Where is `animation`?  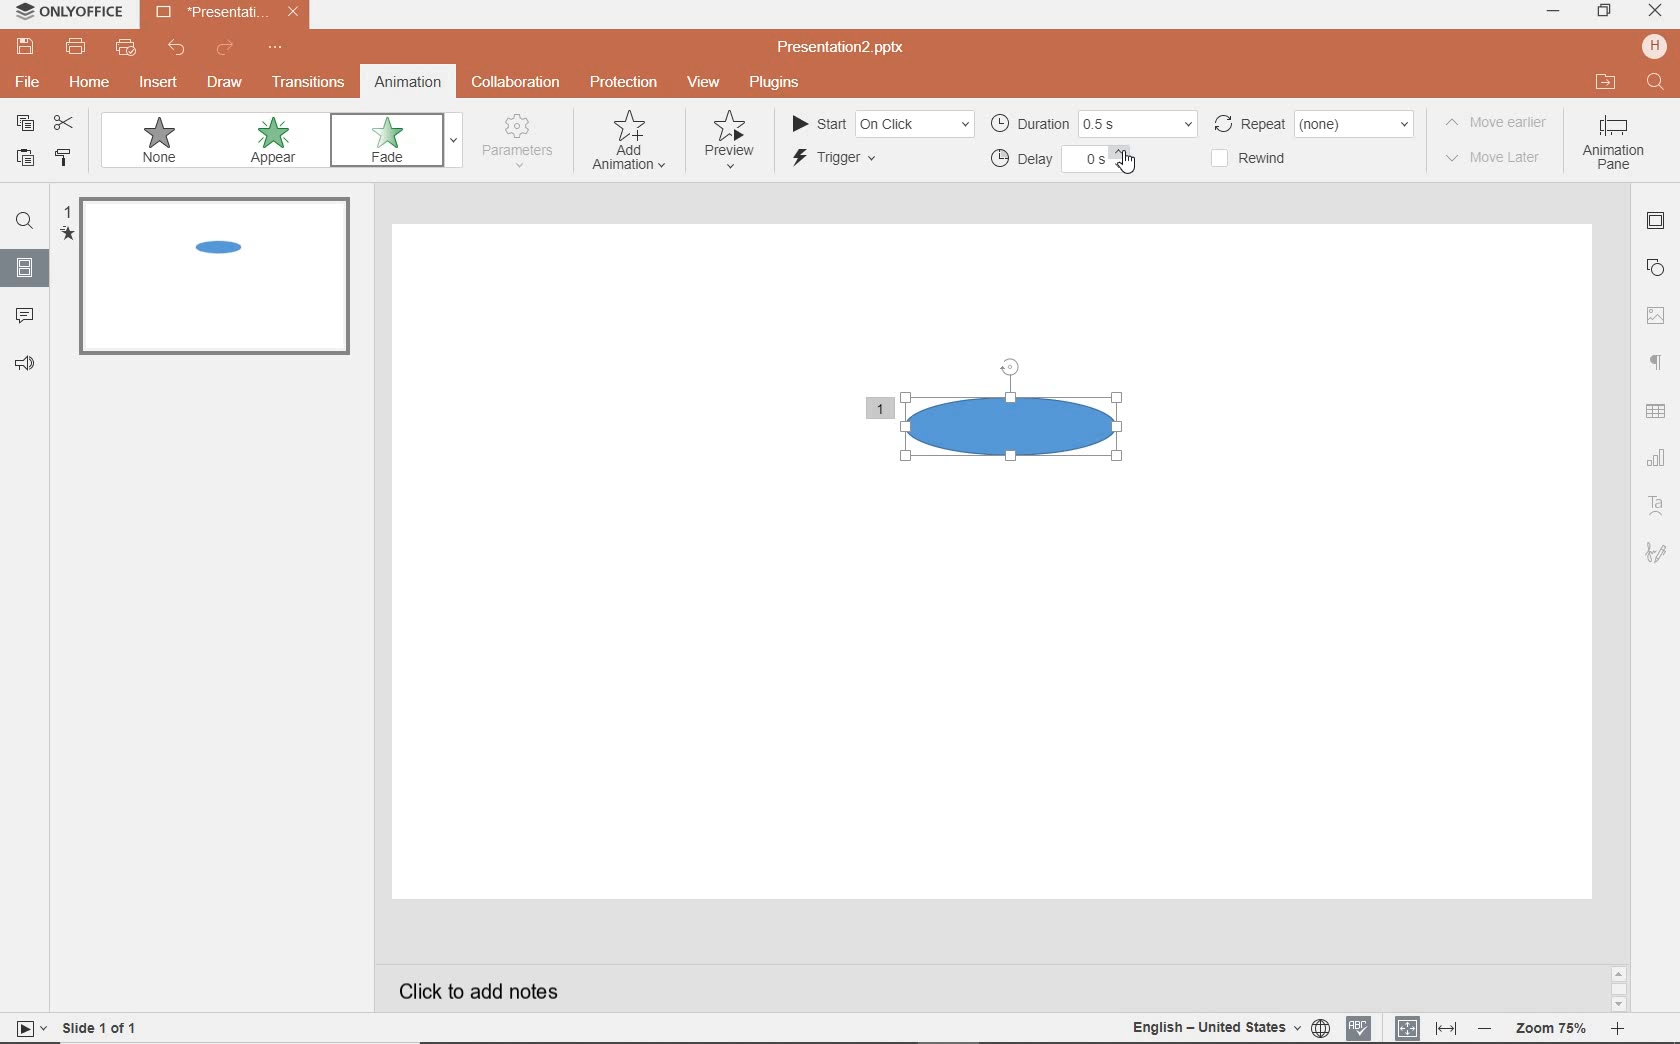 animation is located at coordinates (410, 81).